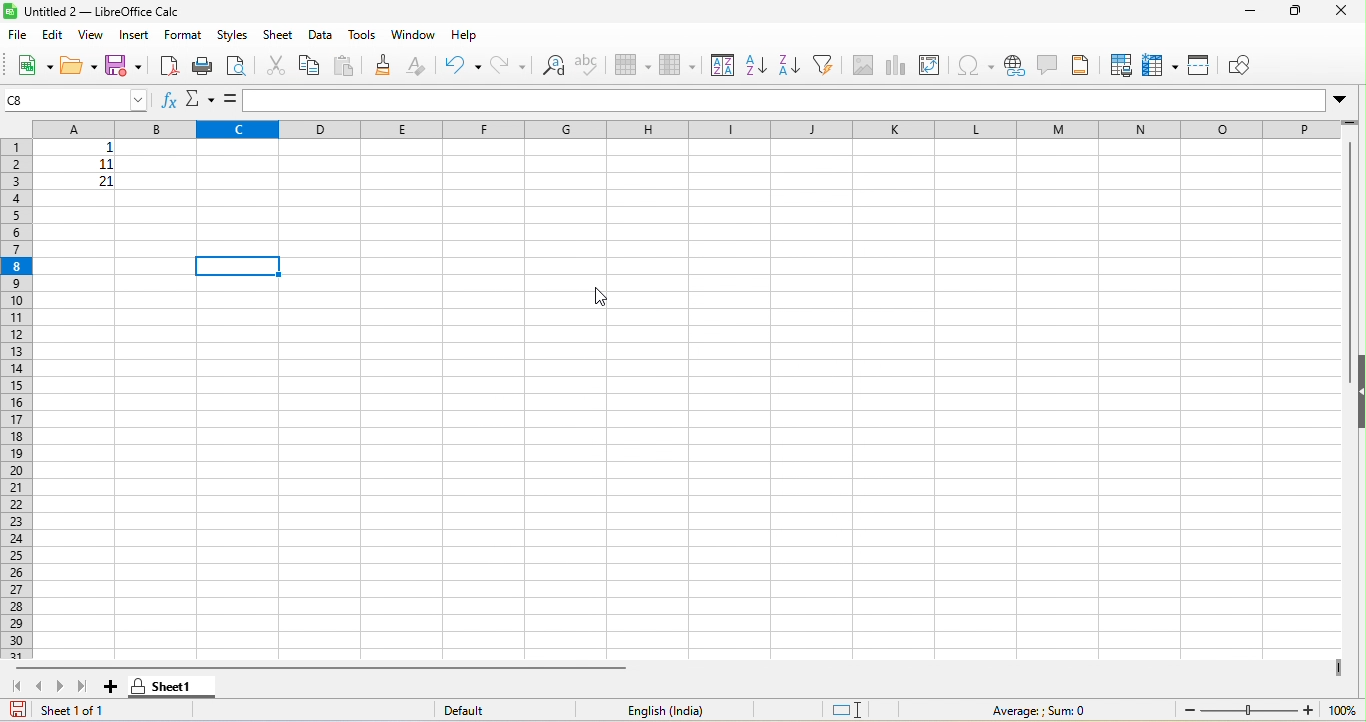  I want to click on english, so click(678, 710).